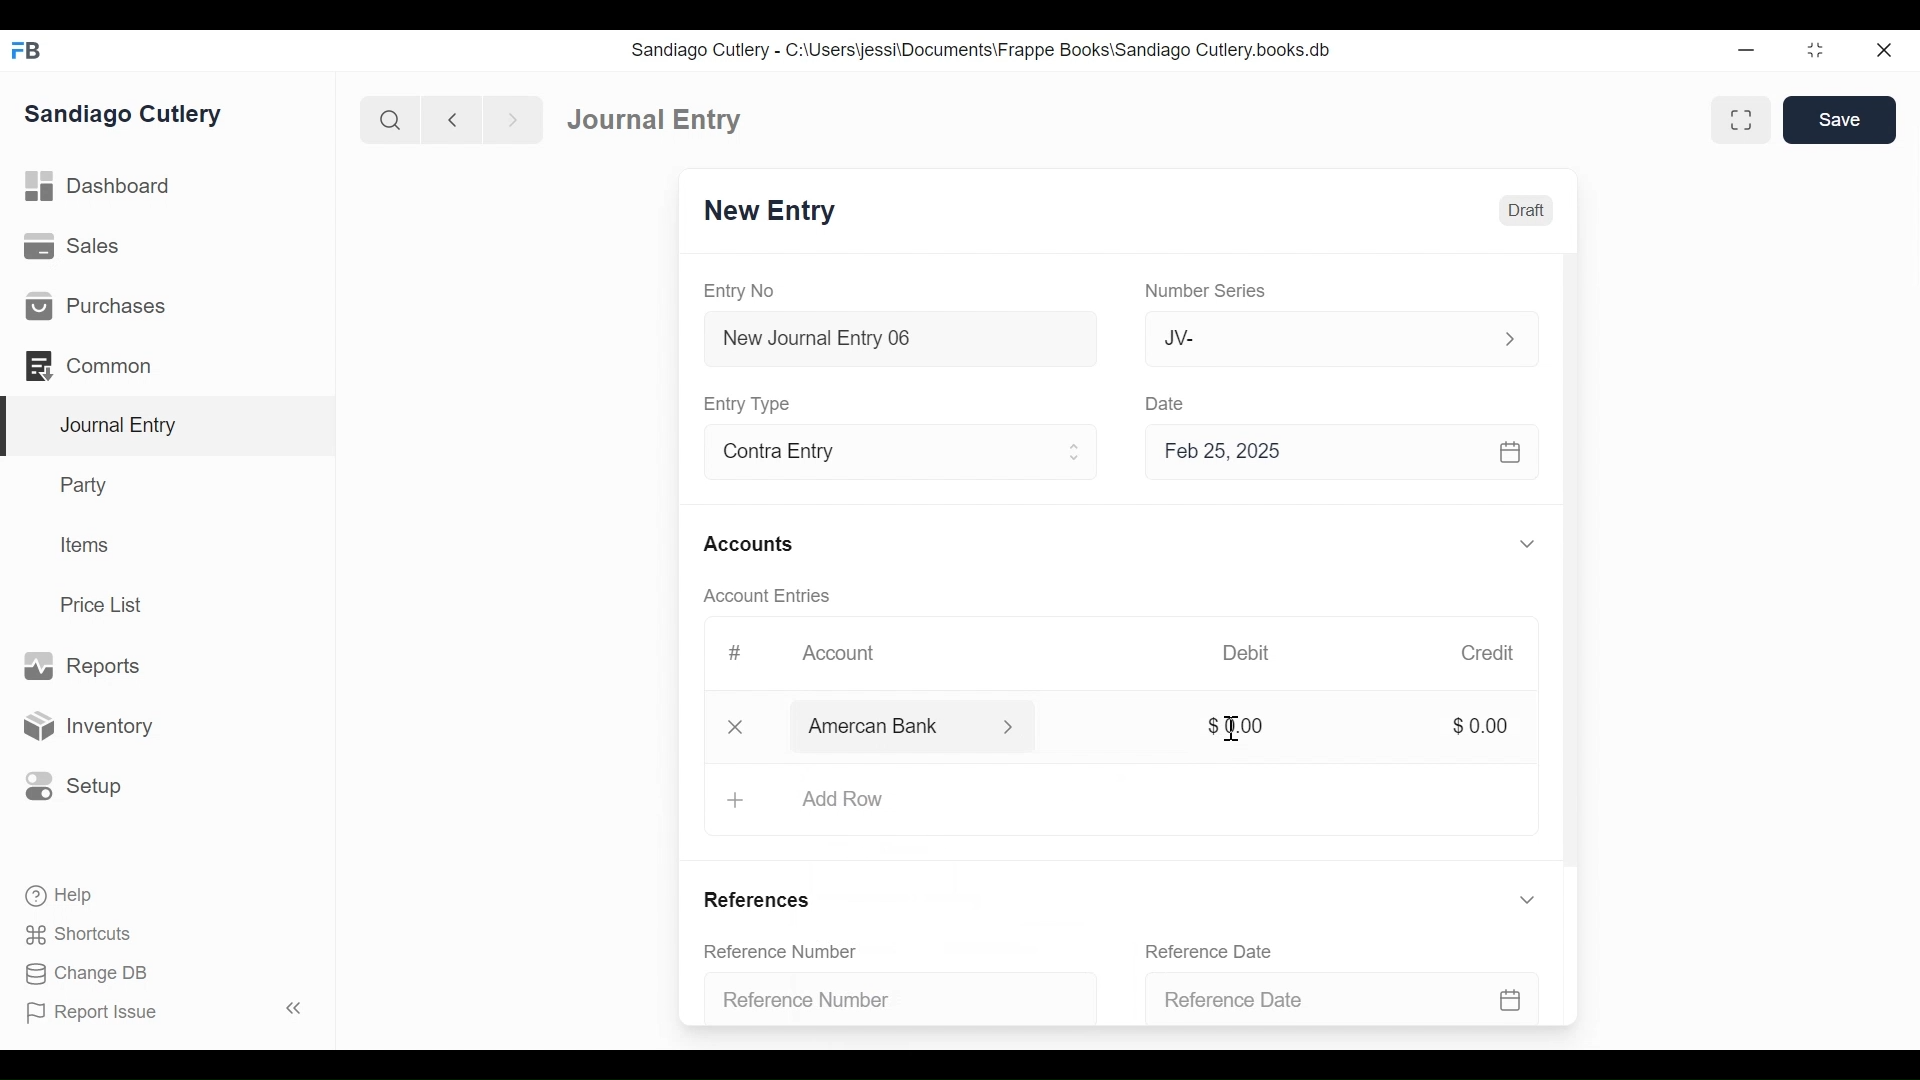 The height and width of the screenshot is (1080, 1920). Describe the element at coordinates (750, 404) in the screenshot. I see `Entry Type` at that location.